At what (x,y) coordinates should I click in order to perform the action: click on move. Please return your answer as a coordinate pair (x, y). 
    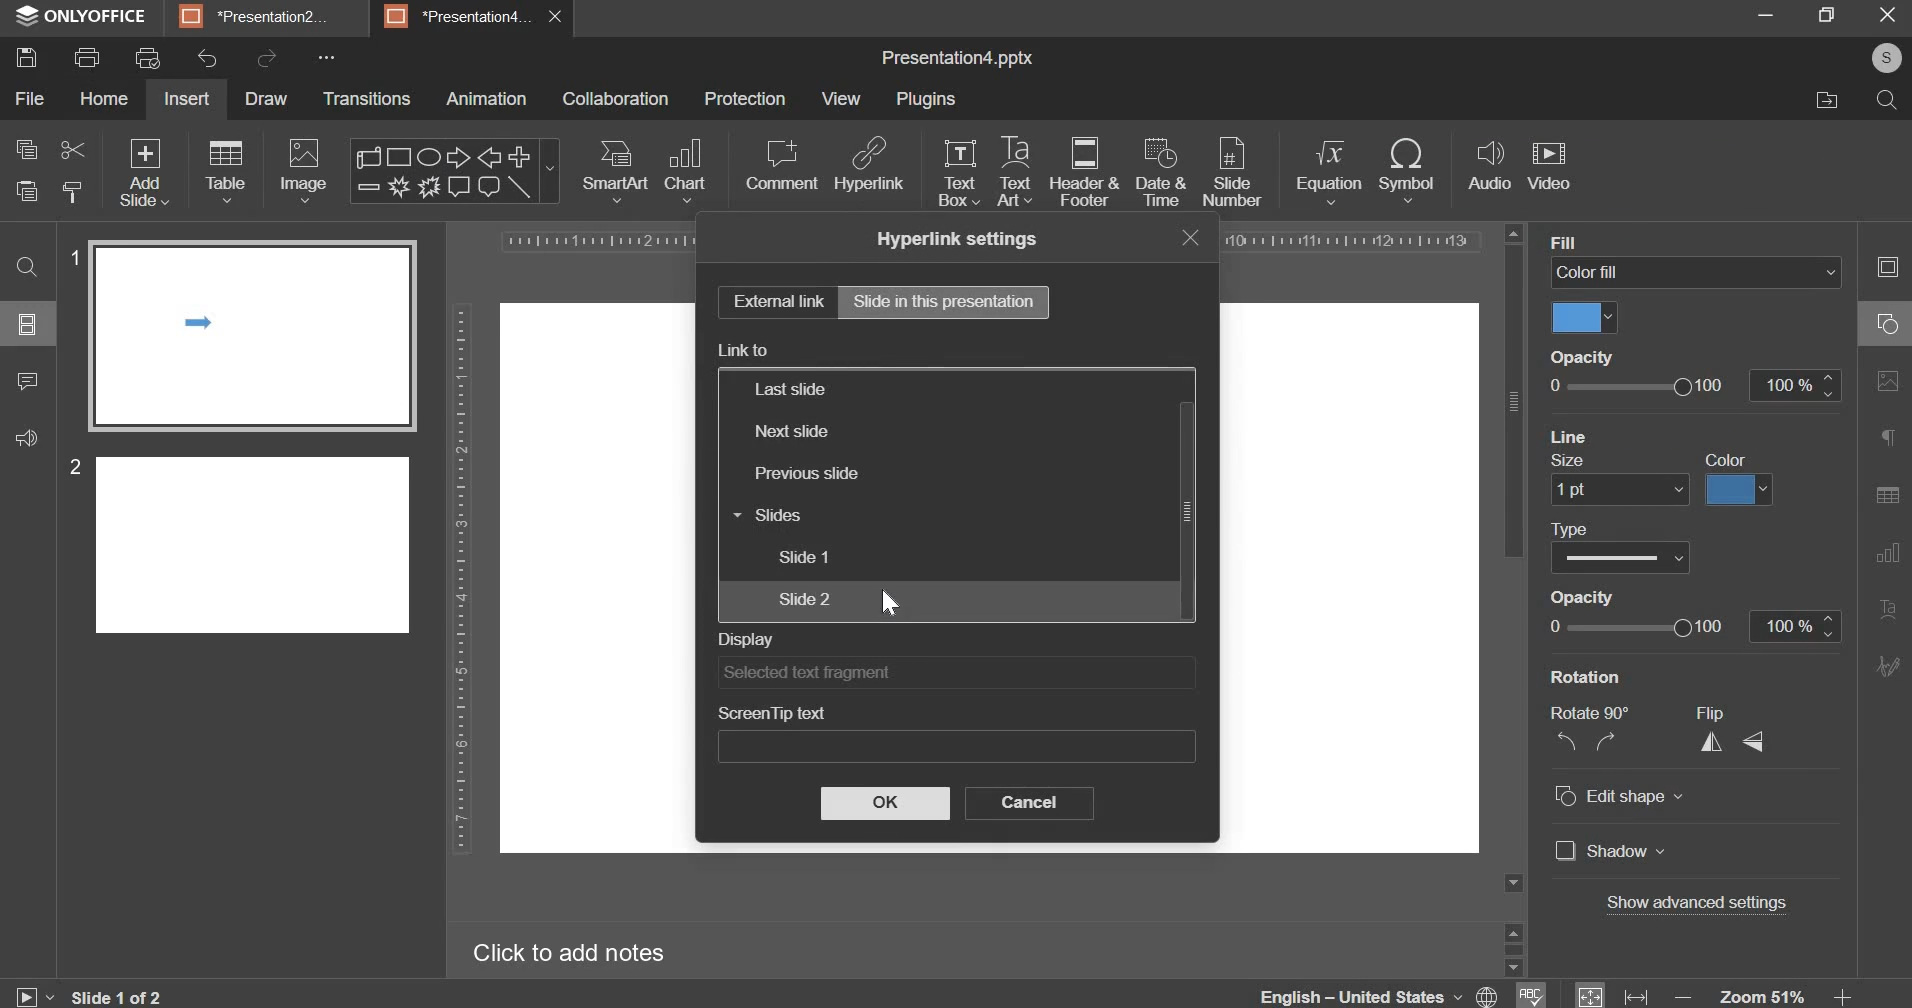
    Looking at the image, I should click on (1822, 102).